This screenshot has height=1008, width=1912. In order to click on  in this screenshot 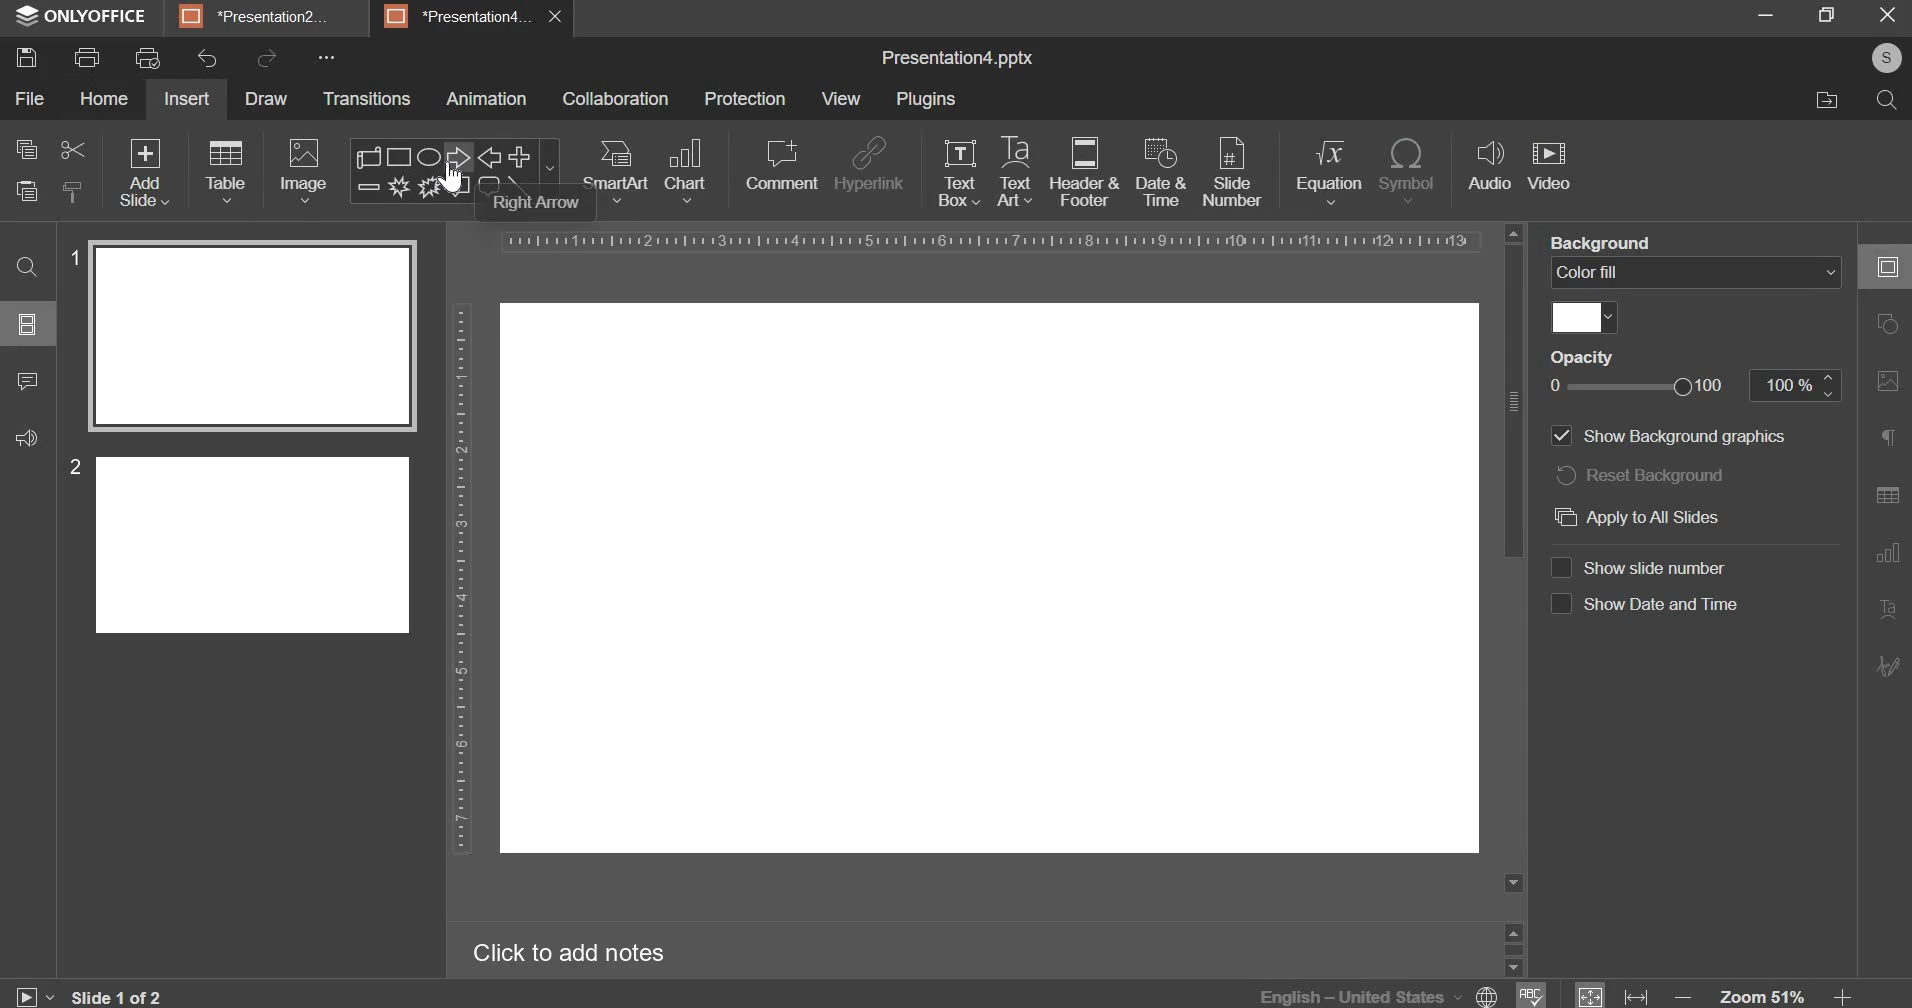, I will do `click(1563, 357)`.